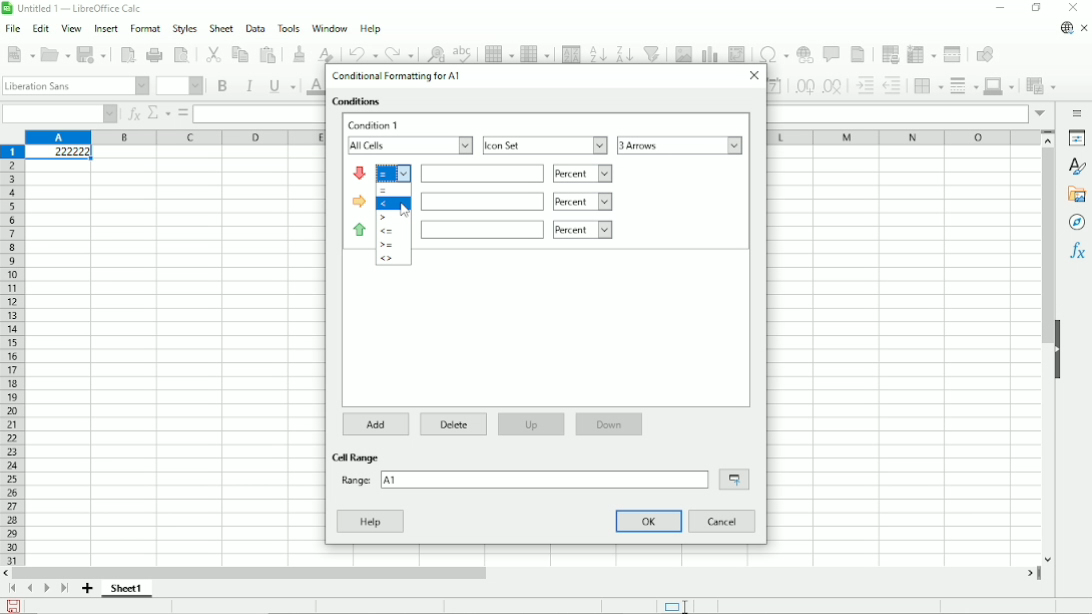  Describe the element at coordinates (406, 210) in the screenshot. I see `cursor` at that location.